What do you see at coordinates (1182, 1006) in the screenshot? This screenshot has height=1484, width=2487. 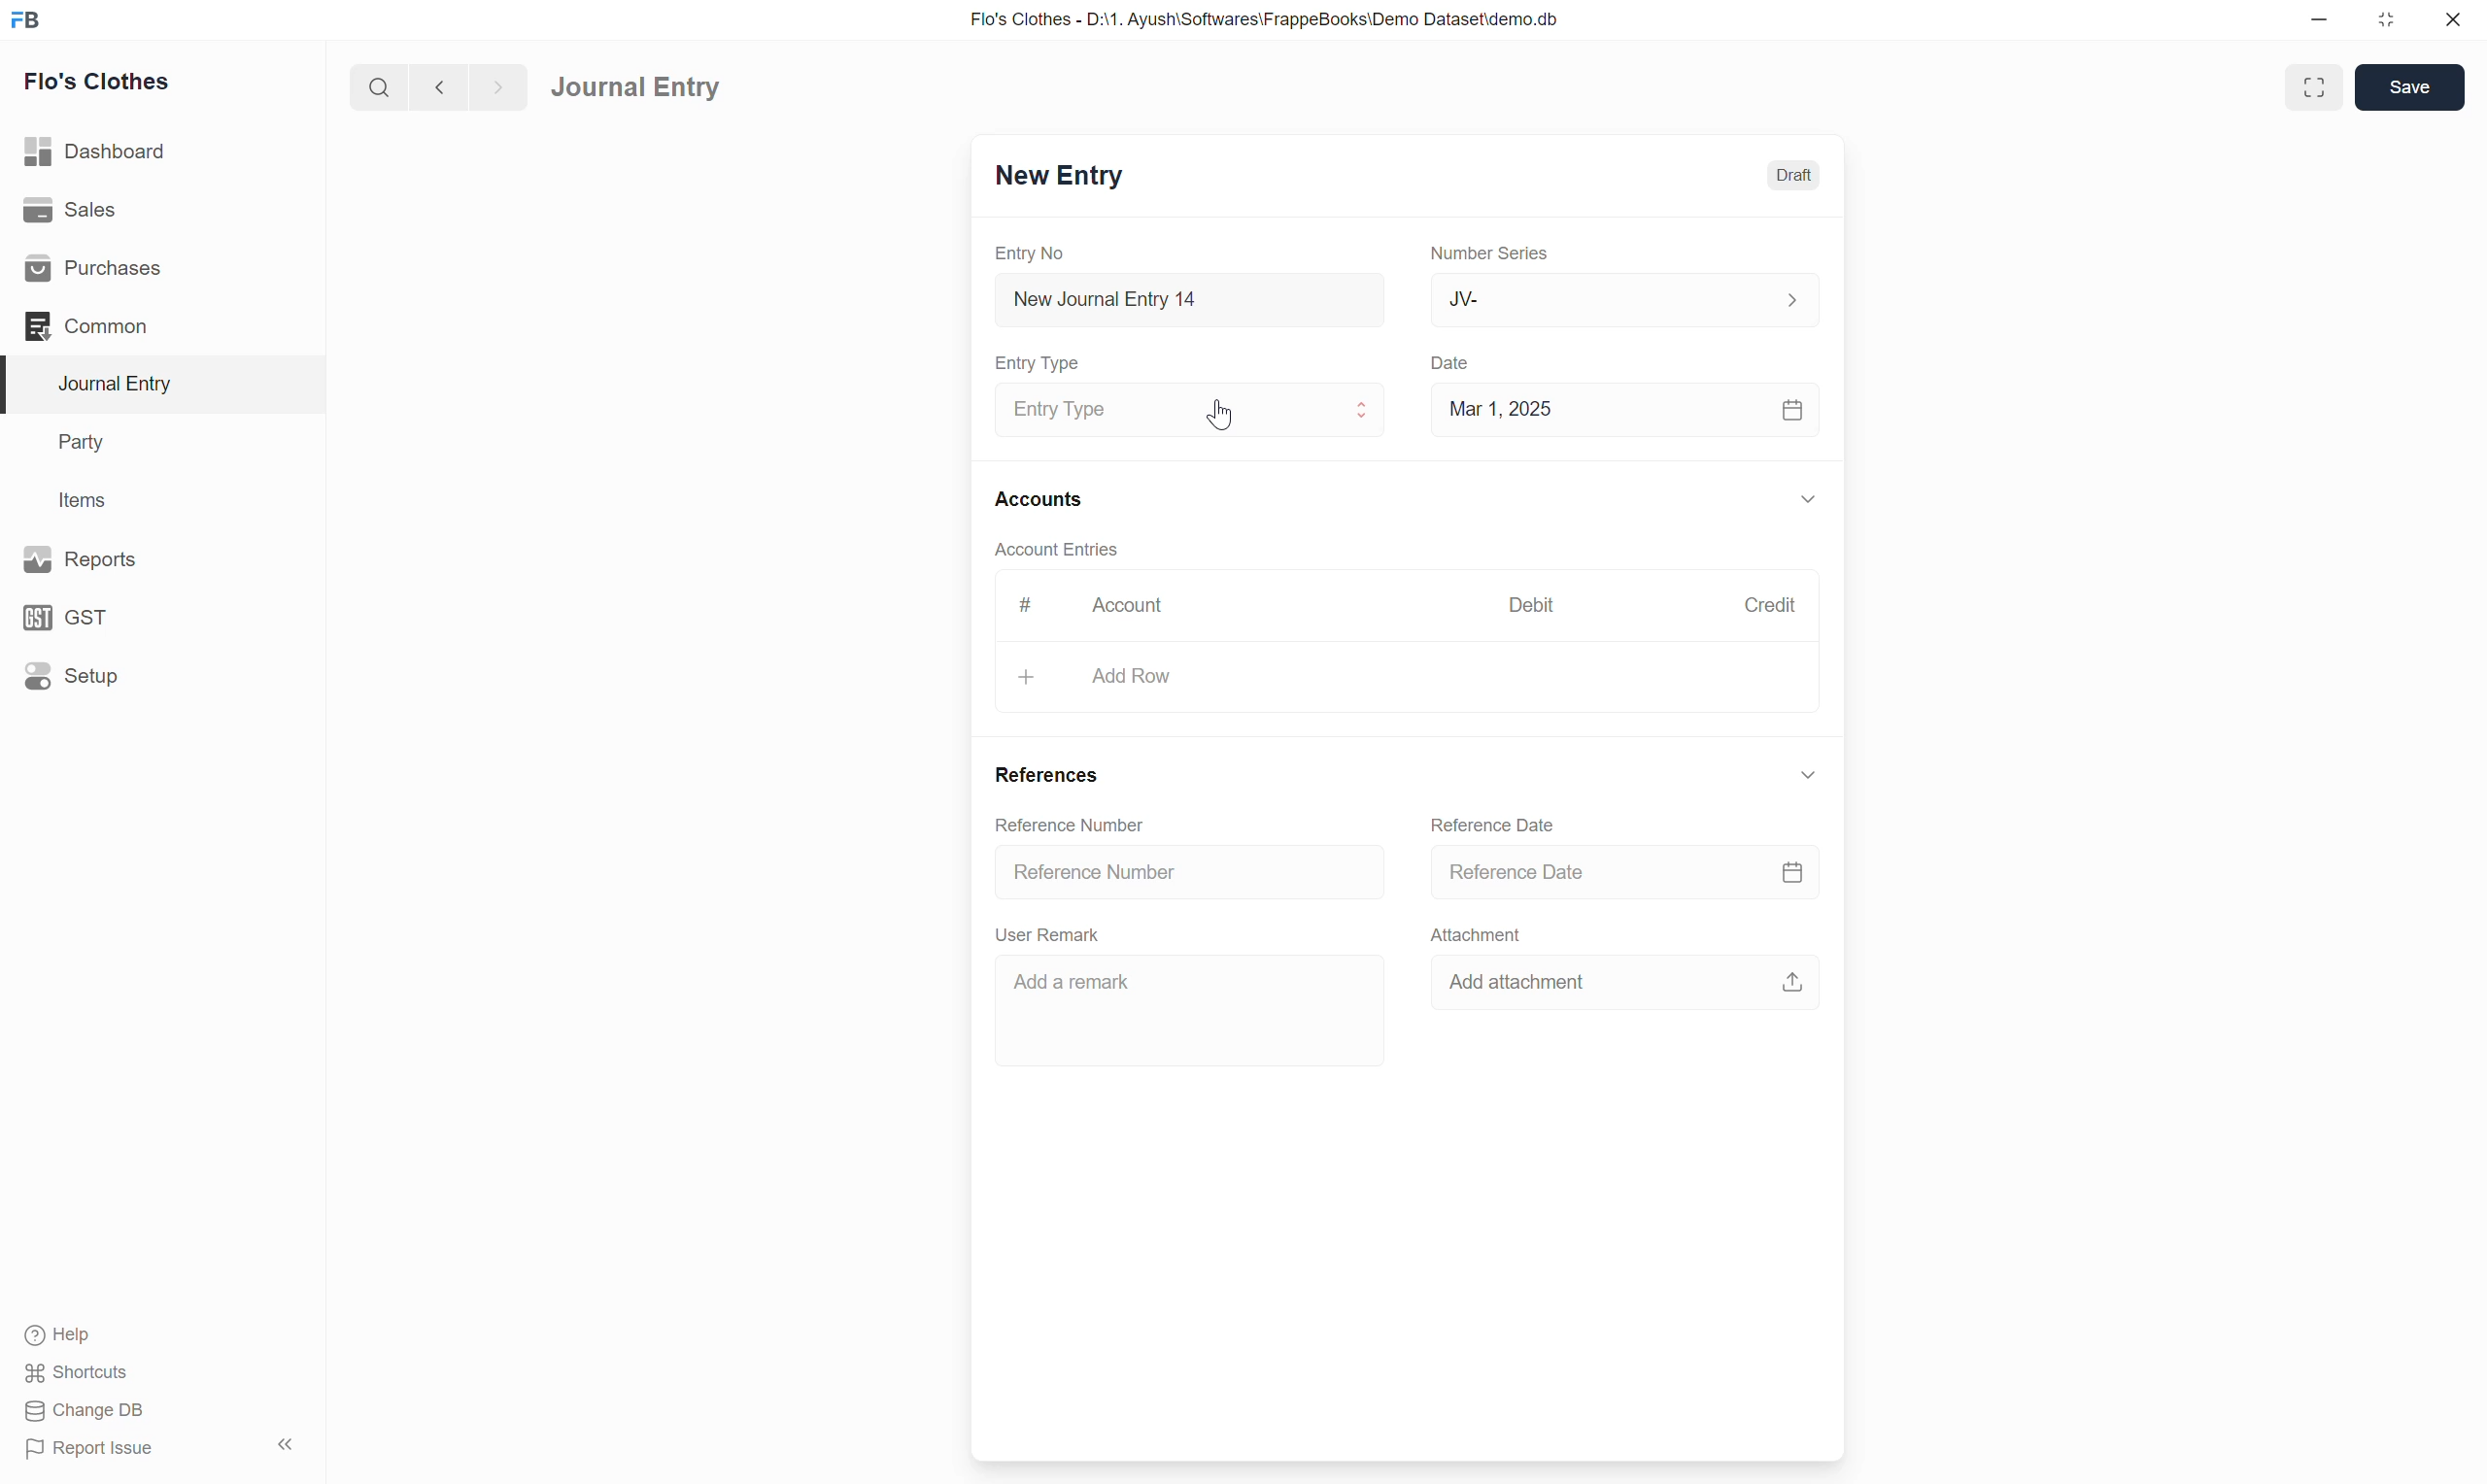 I see `Add a remark` at bounding box center [1182, 1006].